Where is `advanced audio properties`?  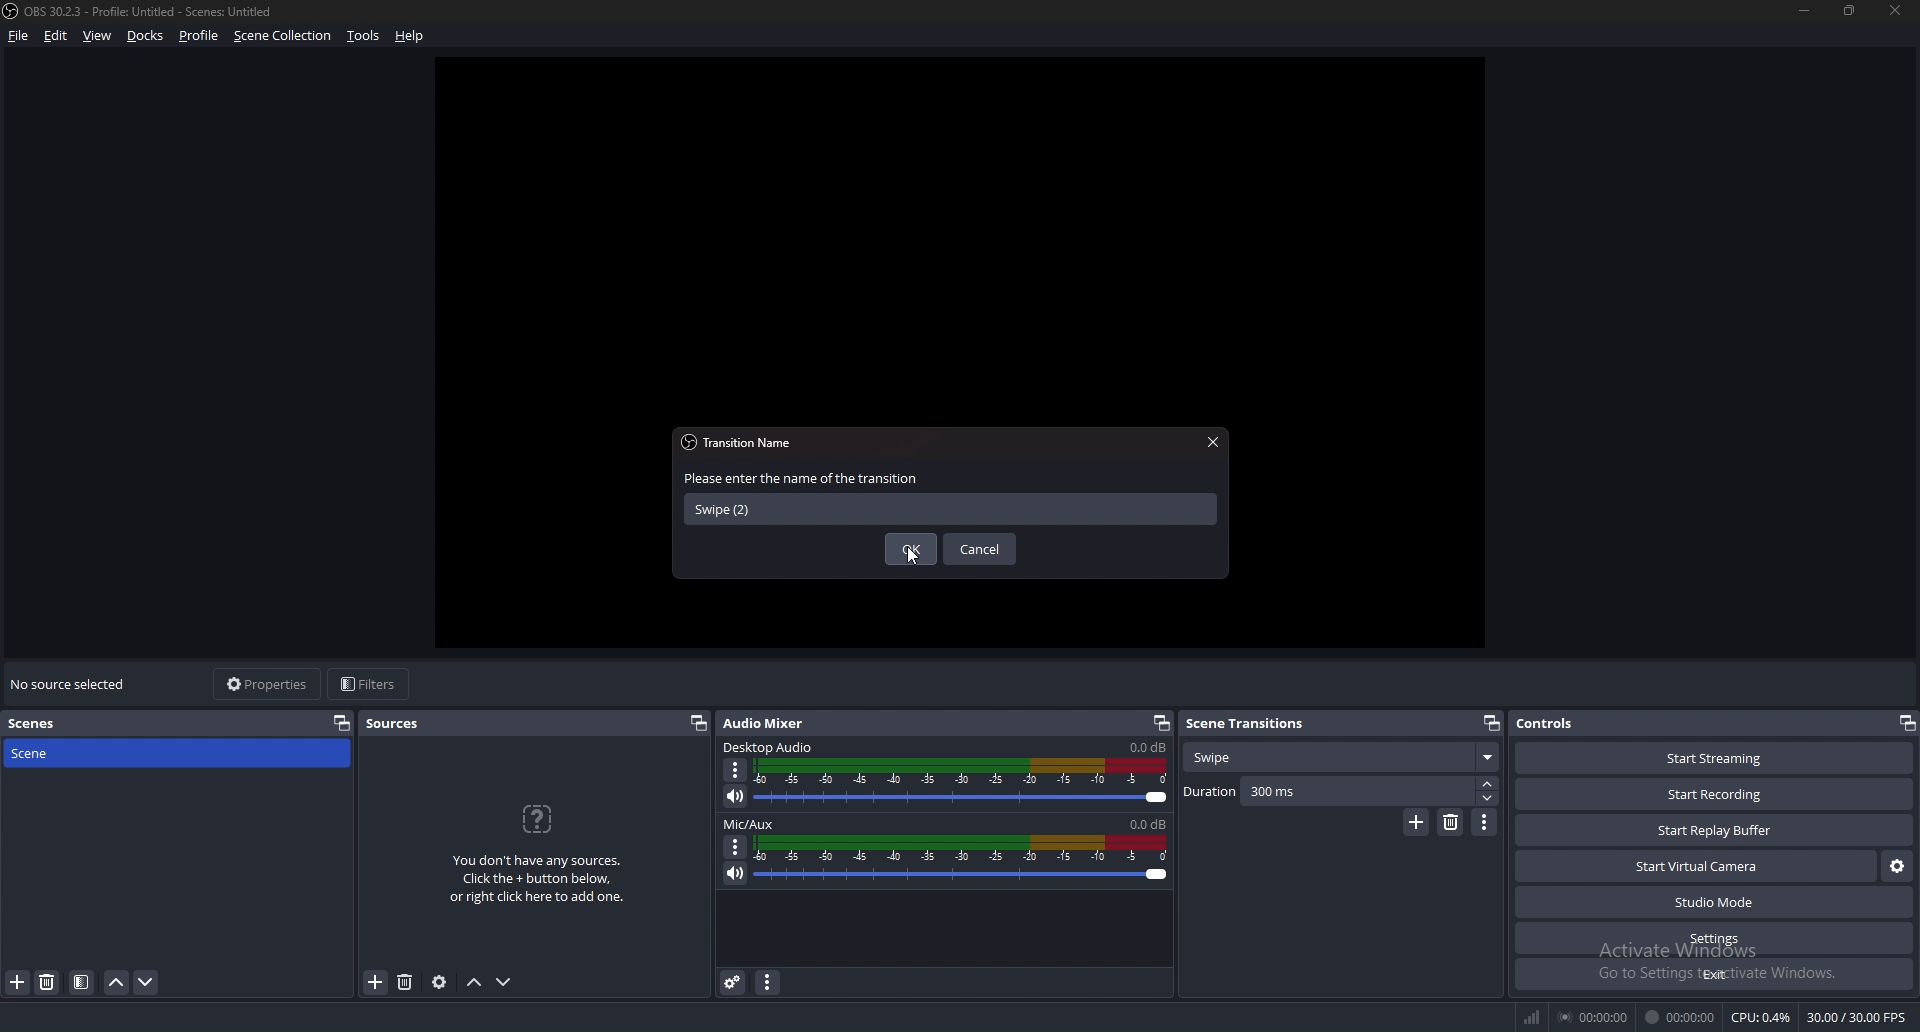 advanced audio properties is located at coordinates (733, 982).